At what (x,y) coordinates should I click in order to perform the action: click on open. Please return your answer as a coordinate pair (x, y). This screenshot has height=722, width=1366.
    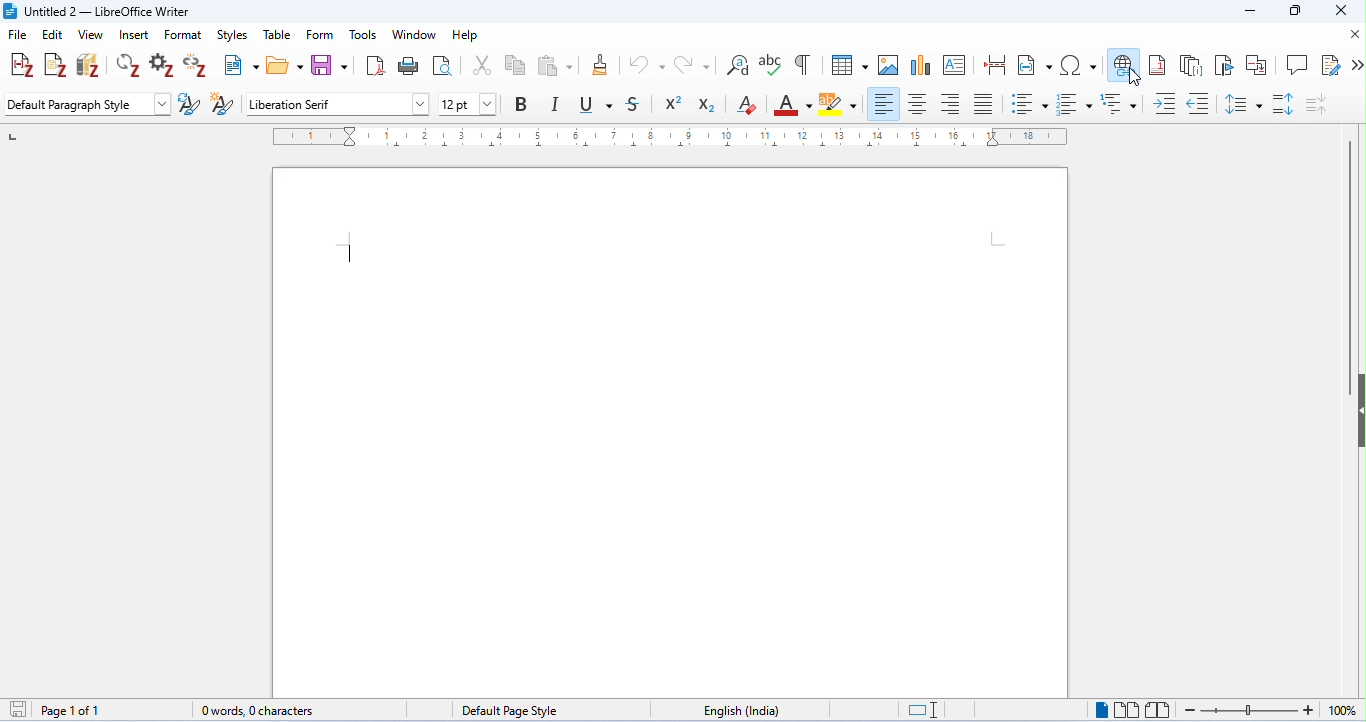
    Looking at the image, I should click on (284, 64).